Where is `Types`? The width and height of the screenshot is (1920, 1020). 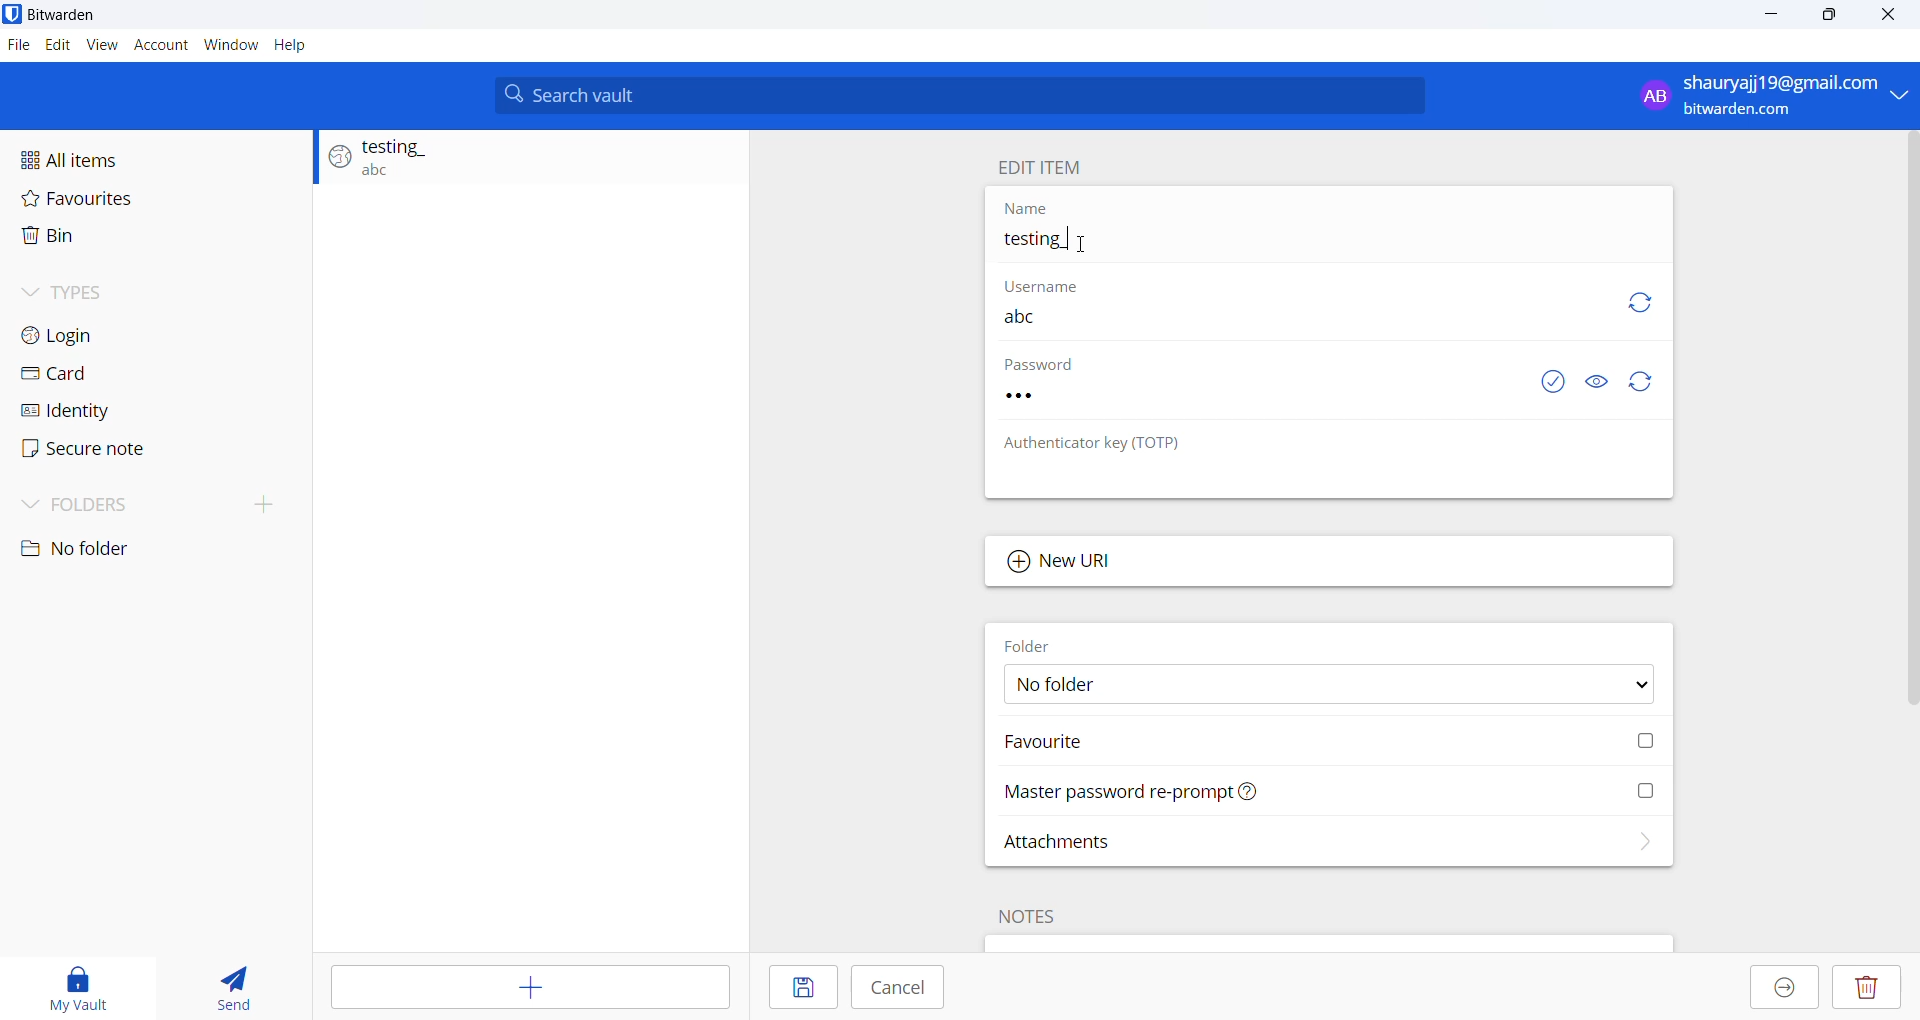
Types is located at coordinates (147, 288).